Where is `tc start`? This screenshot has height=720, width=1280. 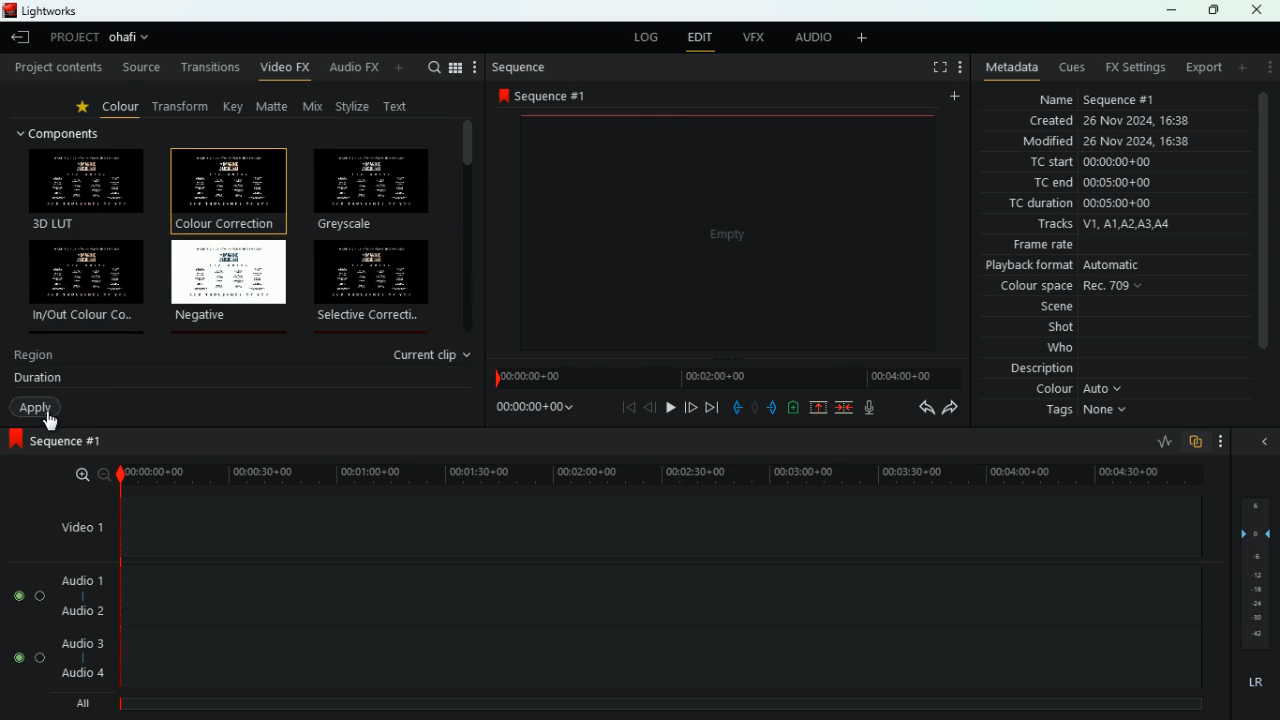 tc start is located at coordinates (1109, 163).